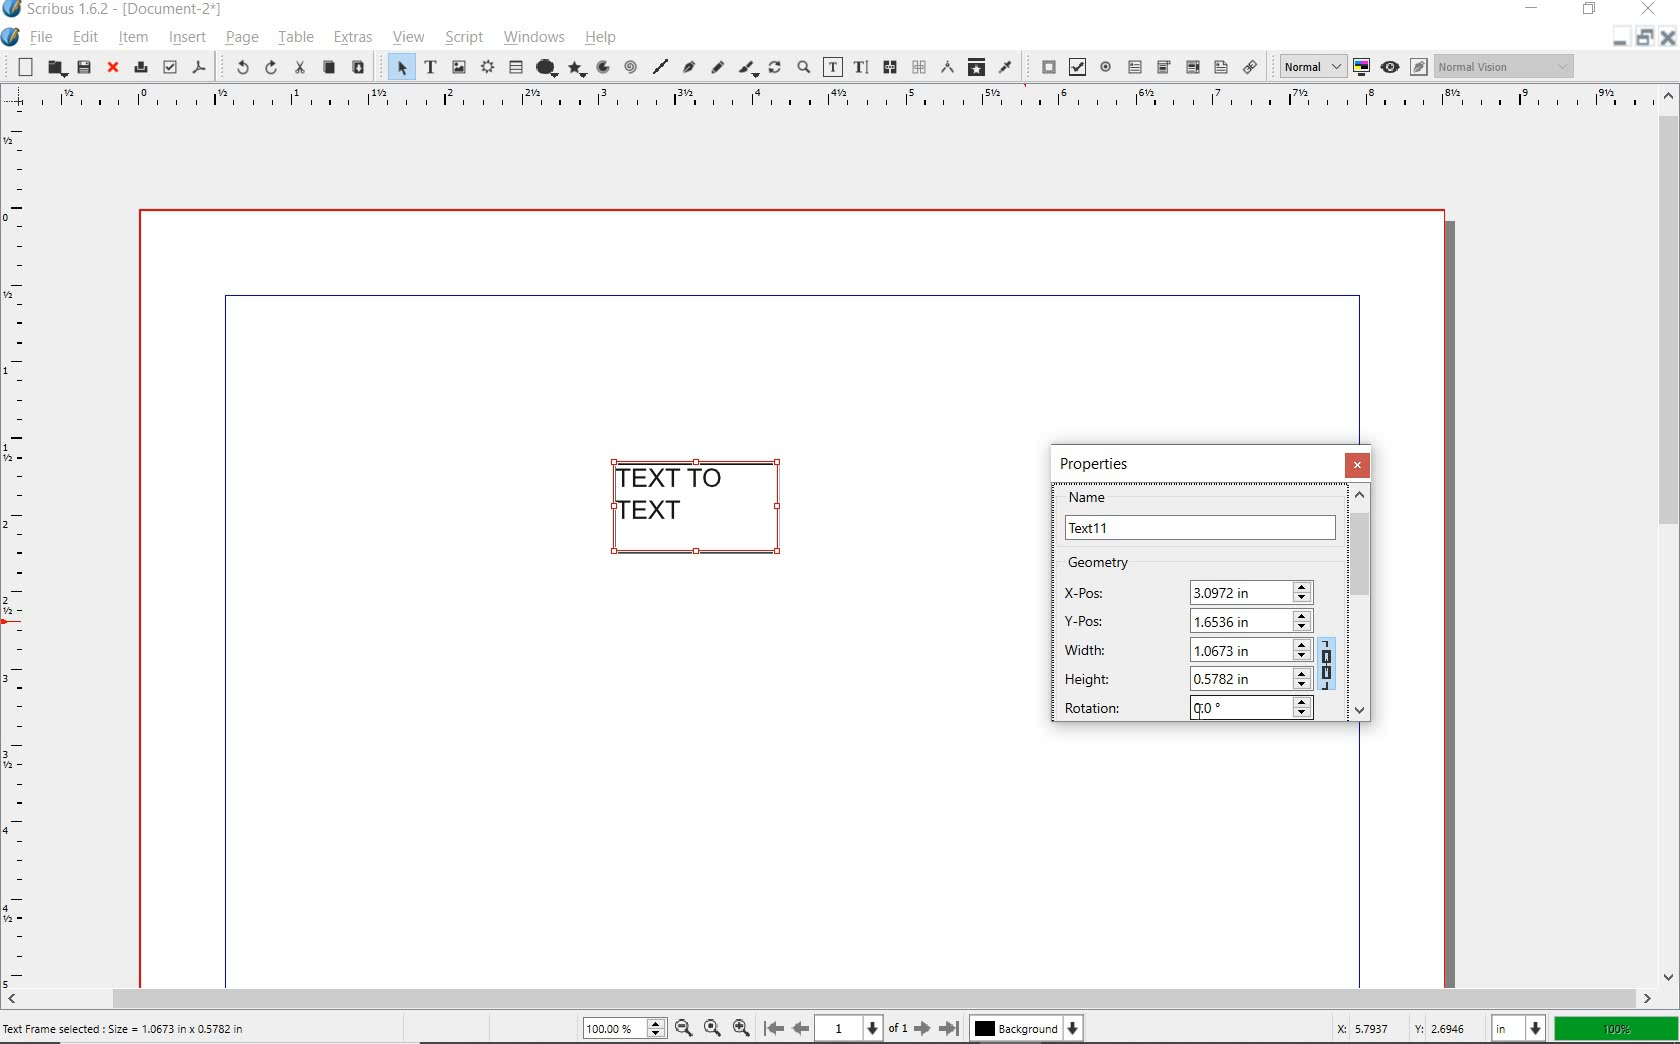 The width and height of the screenshot is (1680, 1044). I want to click on SCROLLBAR, so click(1362, 603).